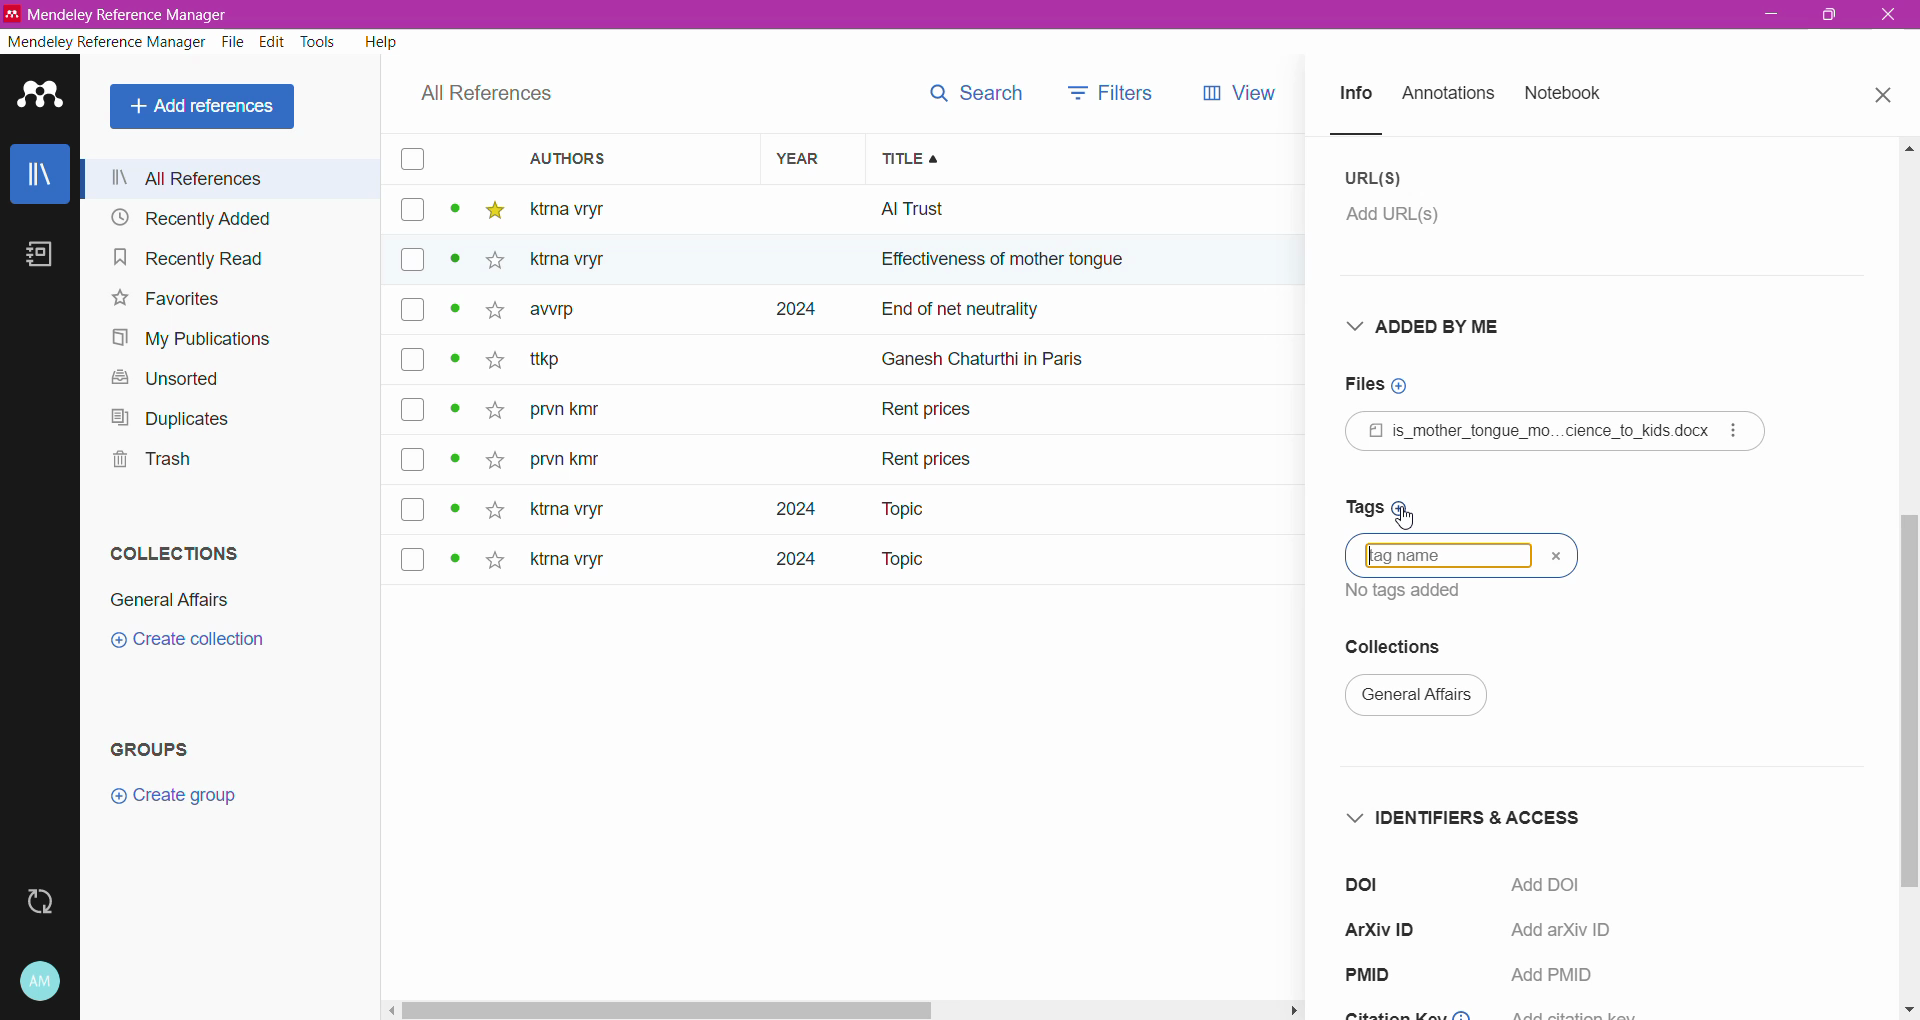  What do you see at coordinates (453, 414) in the screenshot?
I see `dot ` at bounding box center [453, 414].